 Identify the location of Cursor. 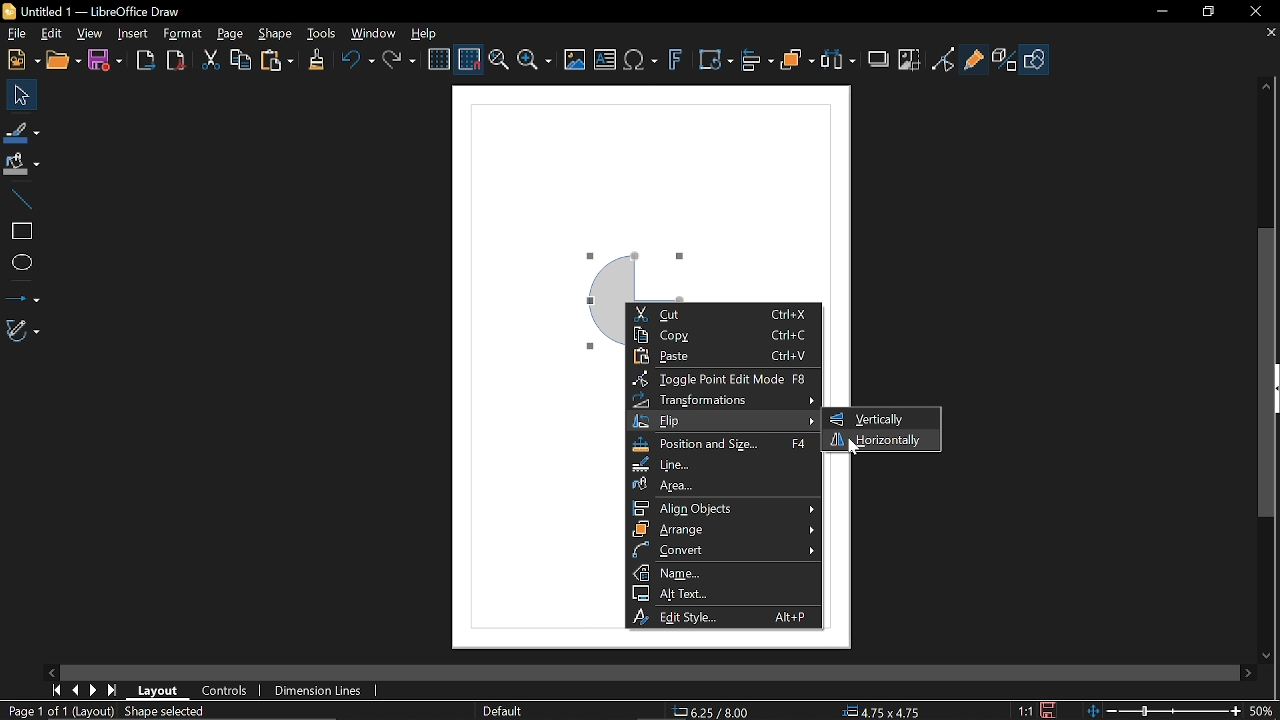
(850, 450).